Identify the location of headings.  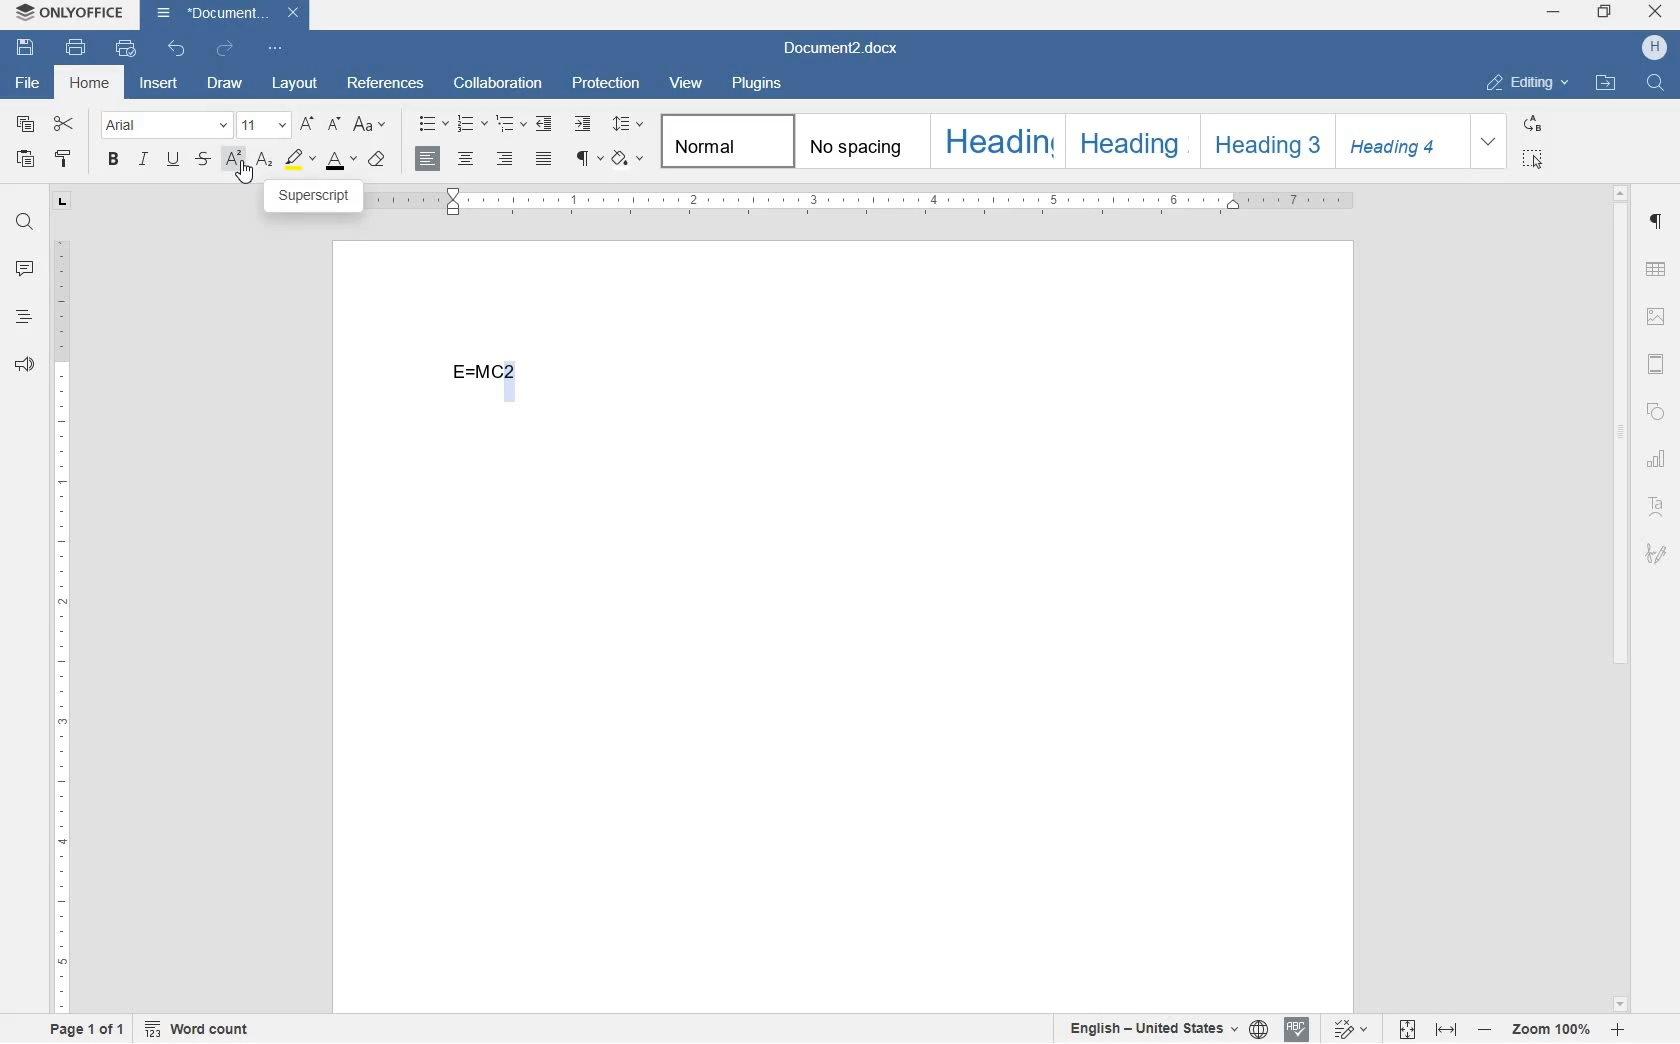
(23, 317).